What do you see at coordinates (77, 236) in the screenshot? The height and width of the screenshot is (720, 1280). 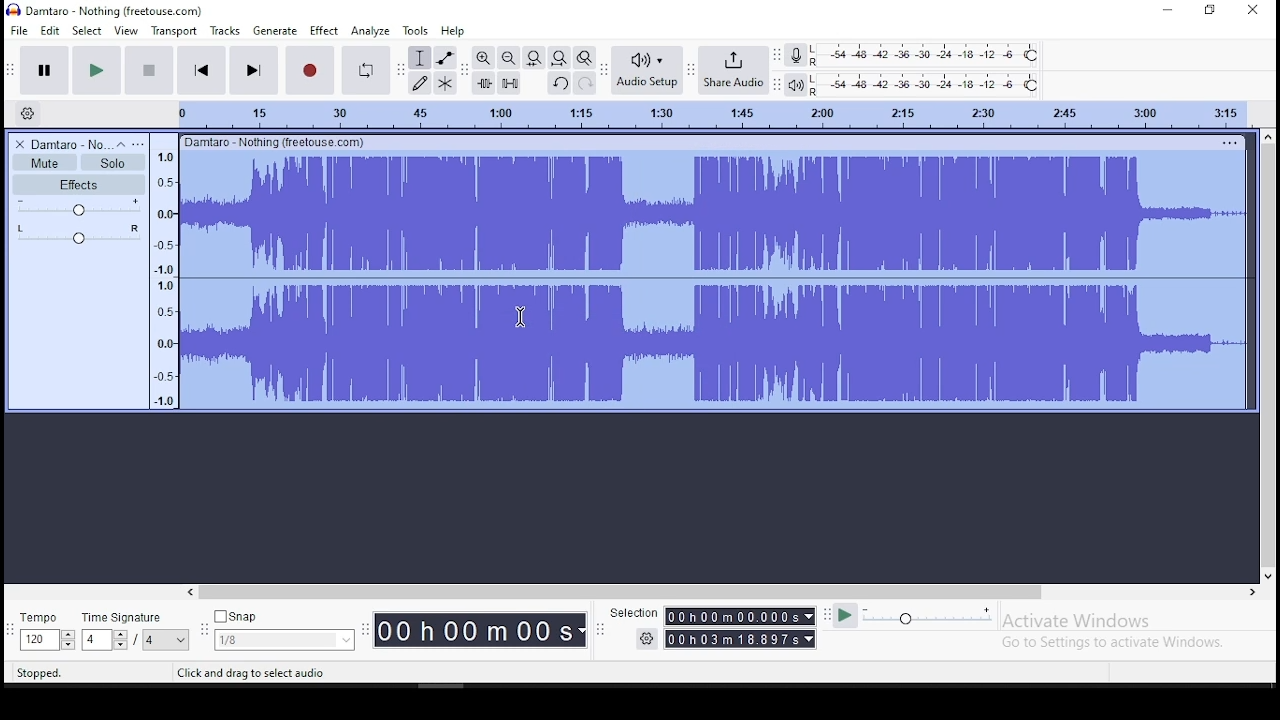 I see `pan` at bounding box center [77, 236].